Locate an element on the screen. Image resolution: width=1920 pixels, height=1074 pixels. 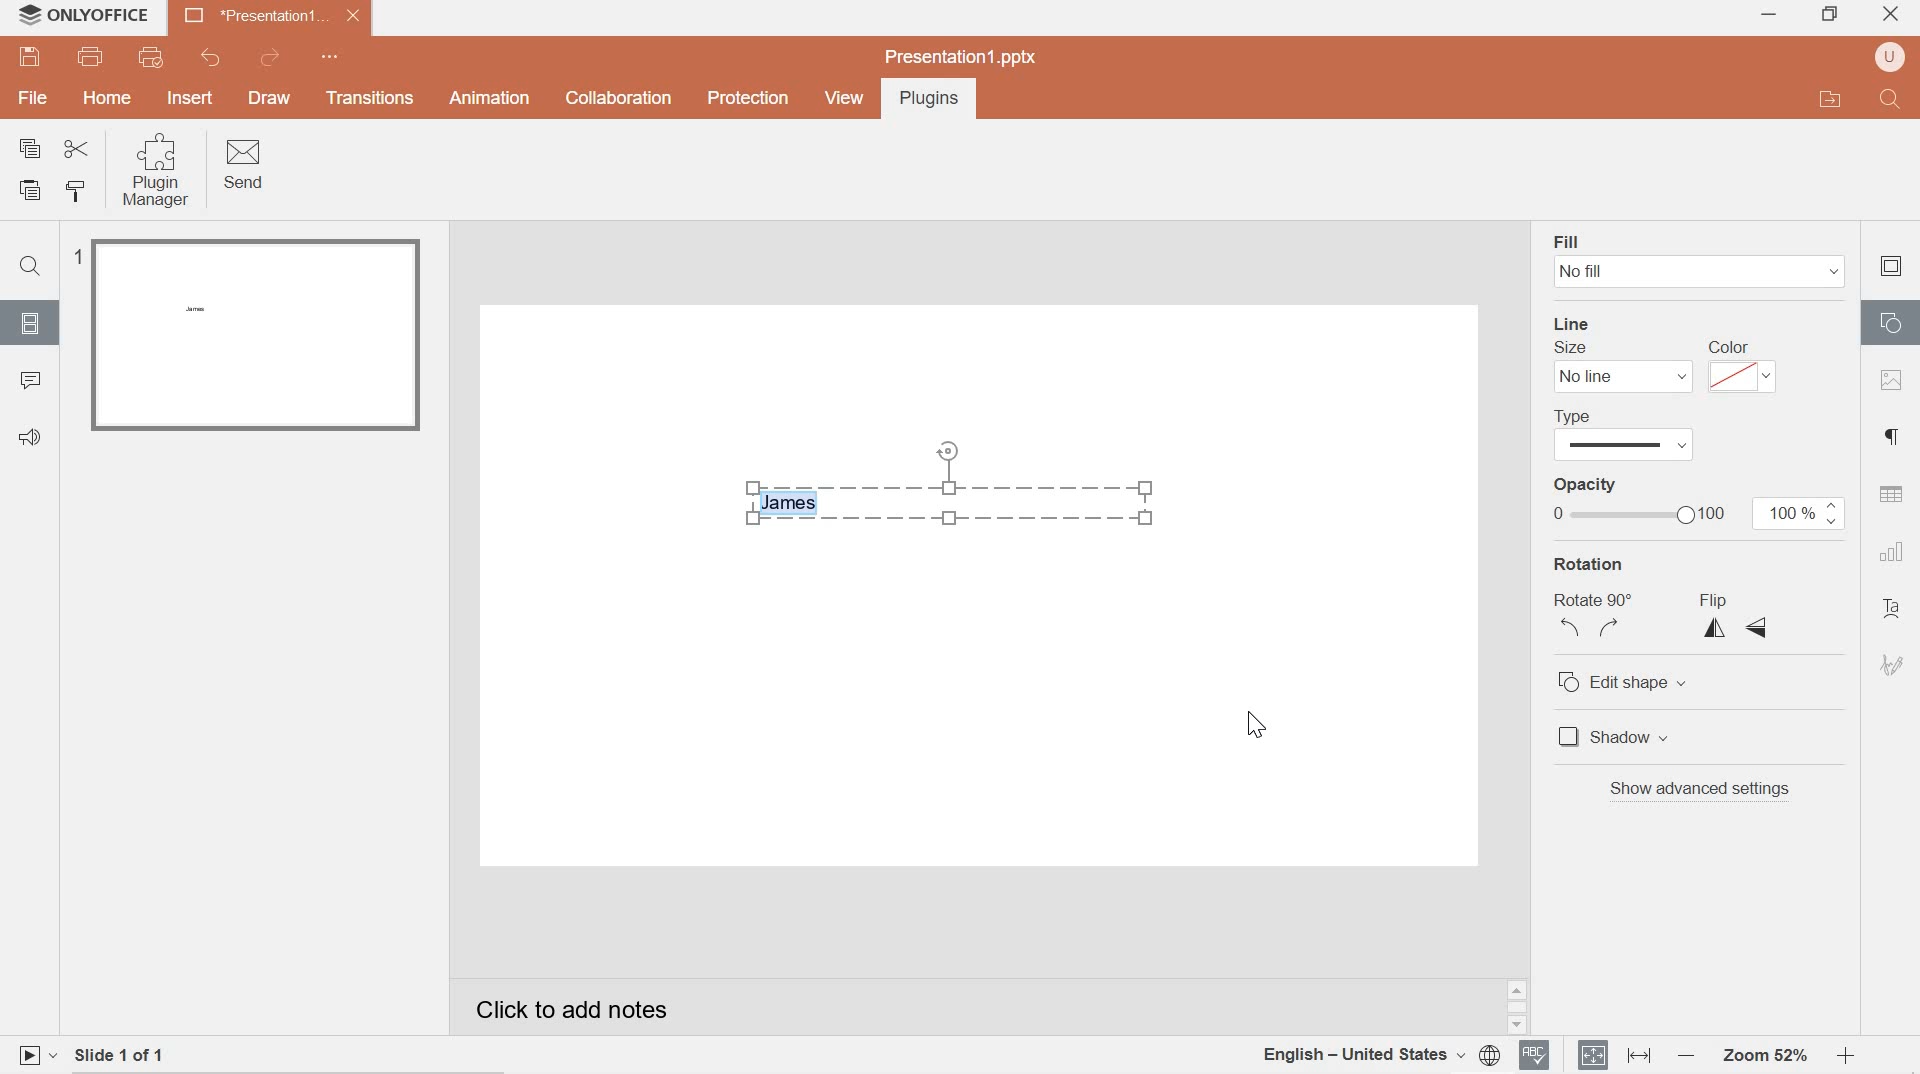
flip is located at coordinates (1735, 616).